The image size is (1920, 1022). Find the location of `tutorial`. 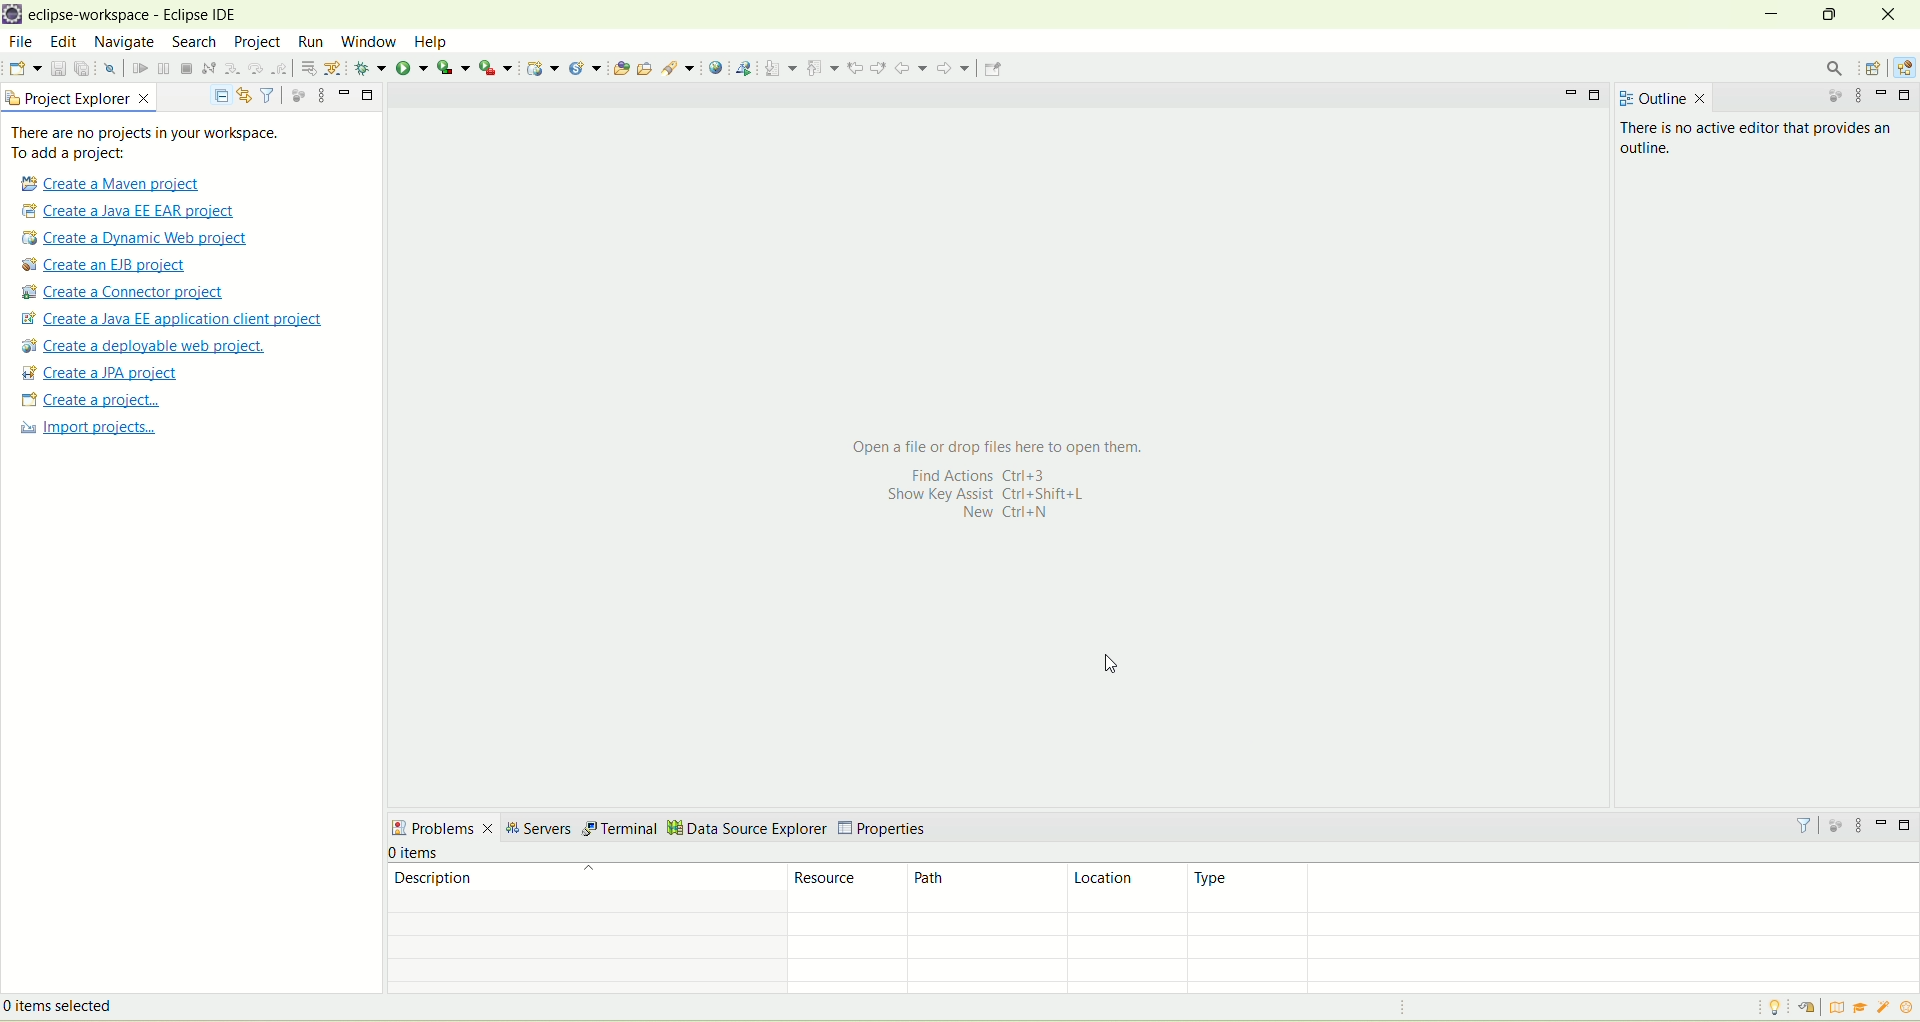

tutorial is located at coordinates (1861, 1007).